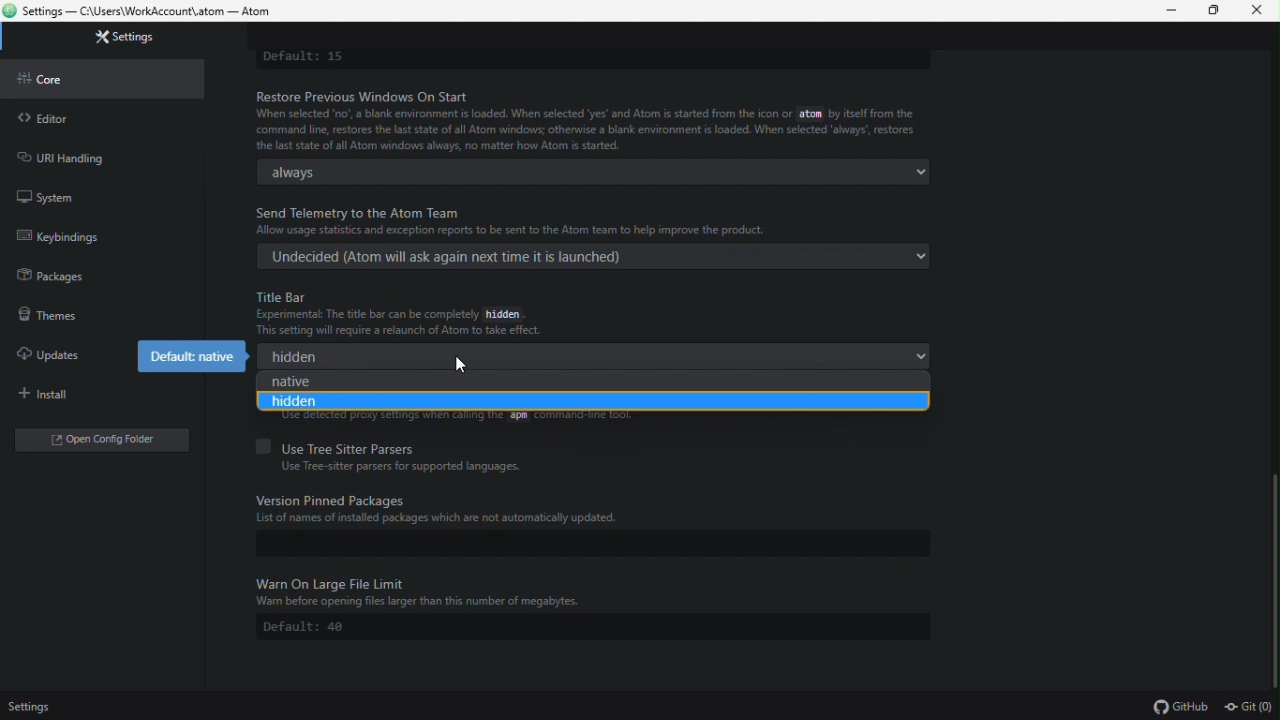 Image resolution: width=1280 pixels, height=720 pixels. I want to click on hidden, so click(594, 357).